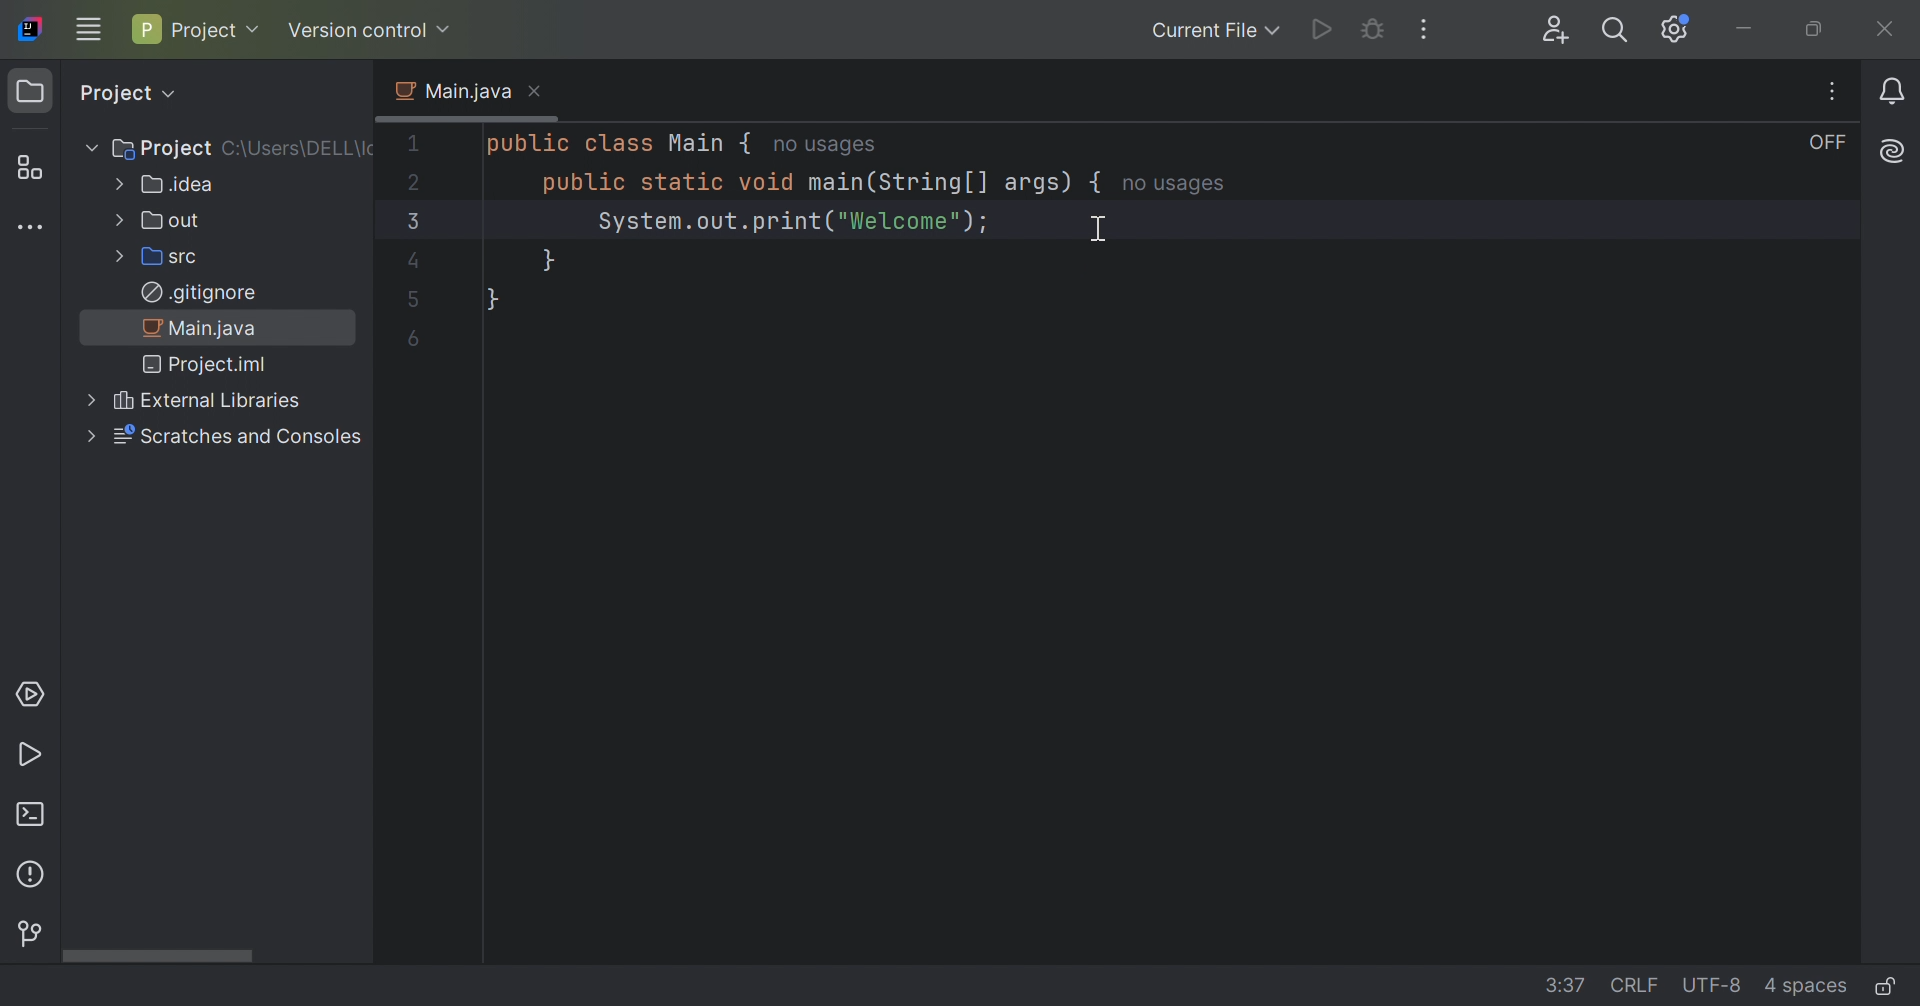 The width and height of the screenshot is (1920, 1006). I want to click on IntelliJ IDEA icon, so click(27, 30).